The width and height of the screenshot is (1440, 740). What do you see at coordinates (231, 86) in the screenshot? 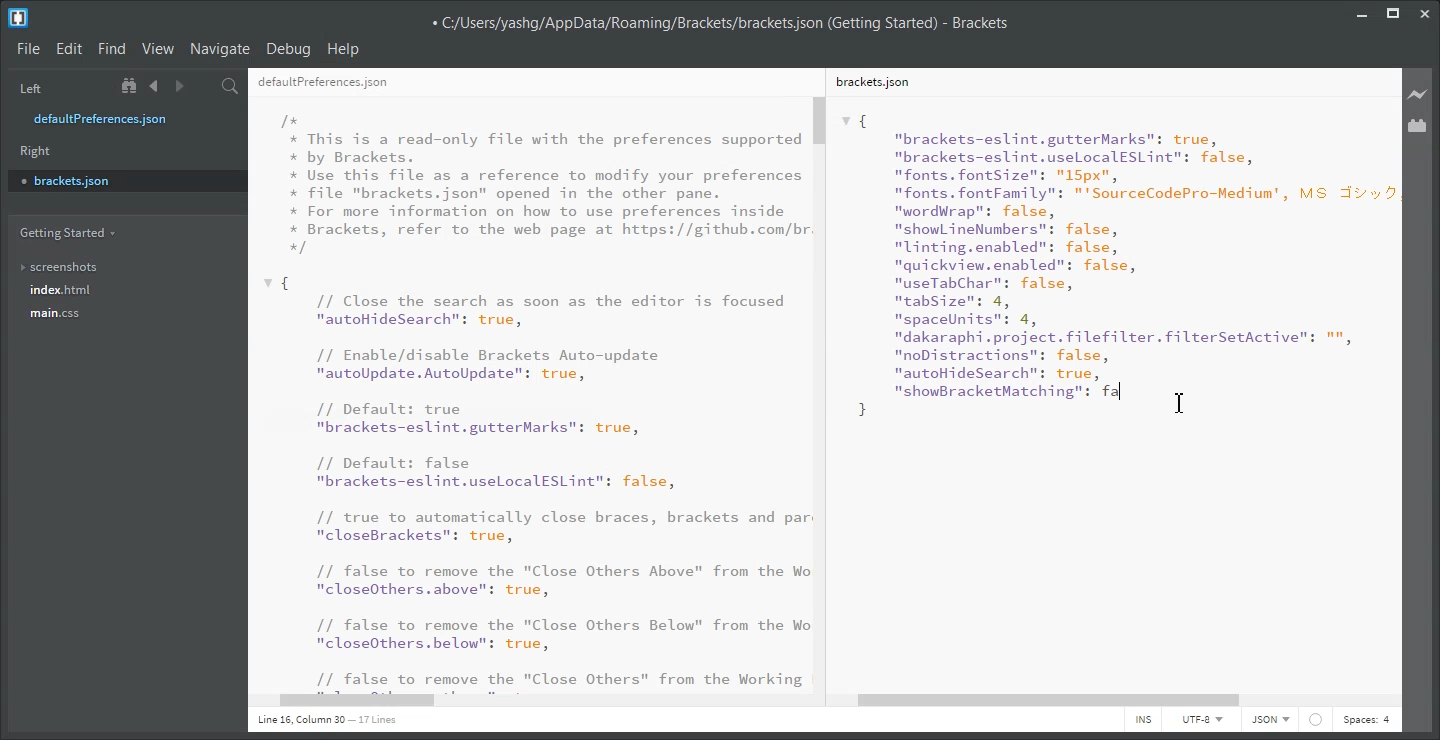
I see `Find in files` at bounding box center [231, 86].